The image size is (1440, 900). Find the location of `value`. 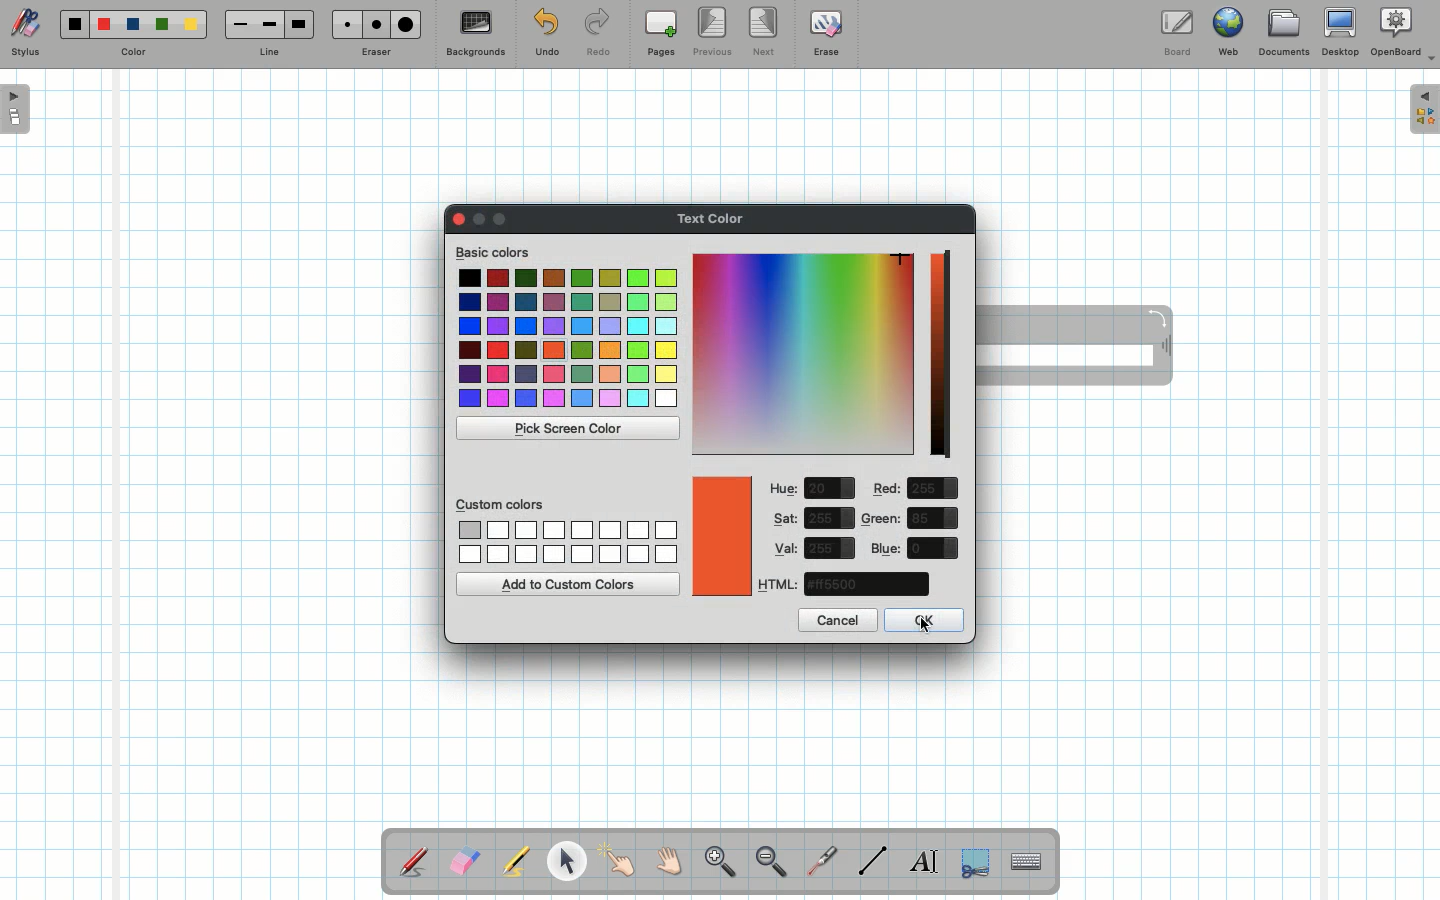

value is located at coordinates (934, 518).